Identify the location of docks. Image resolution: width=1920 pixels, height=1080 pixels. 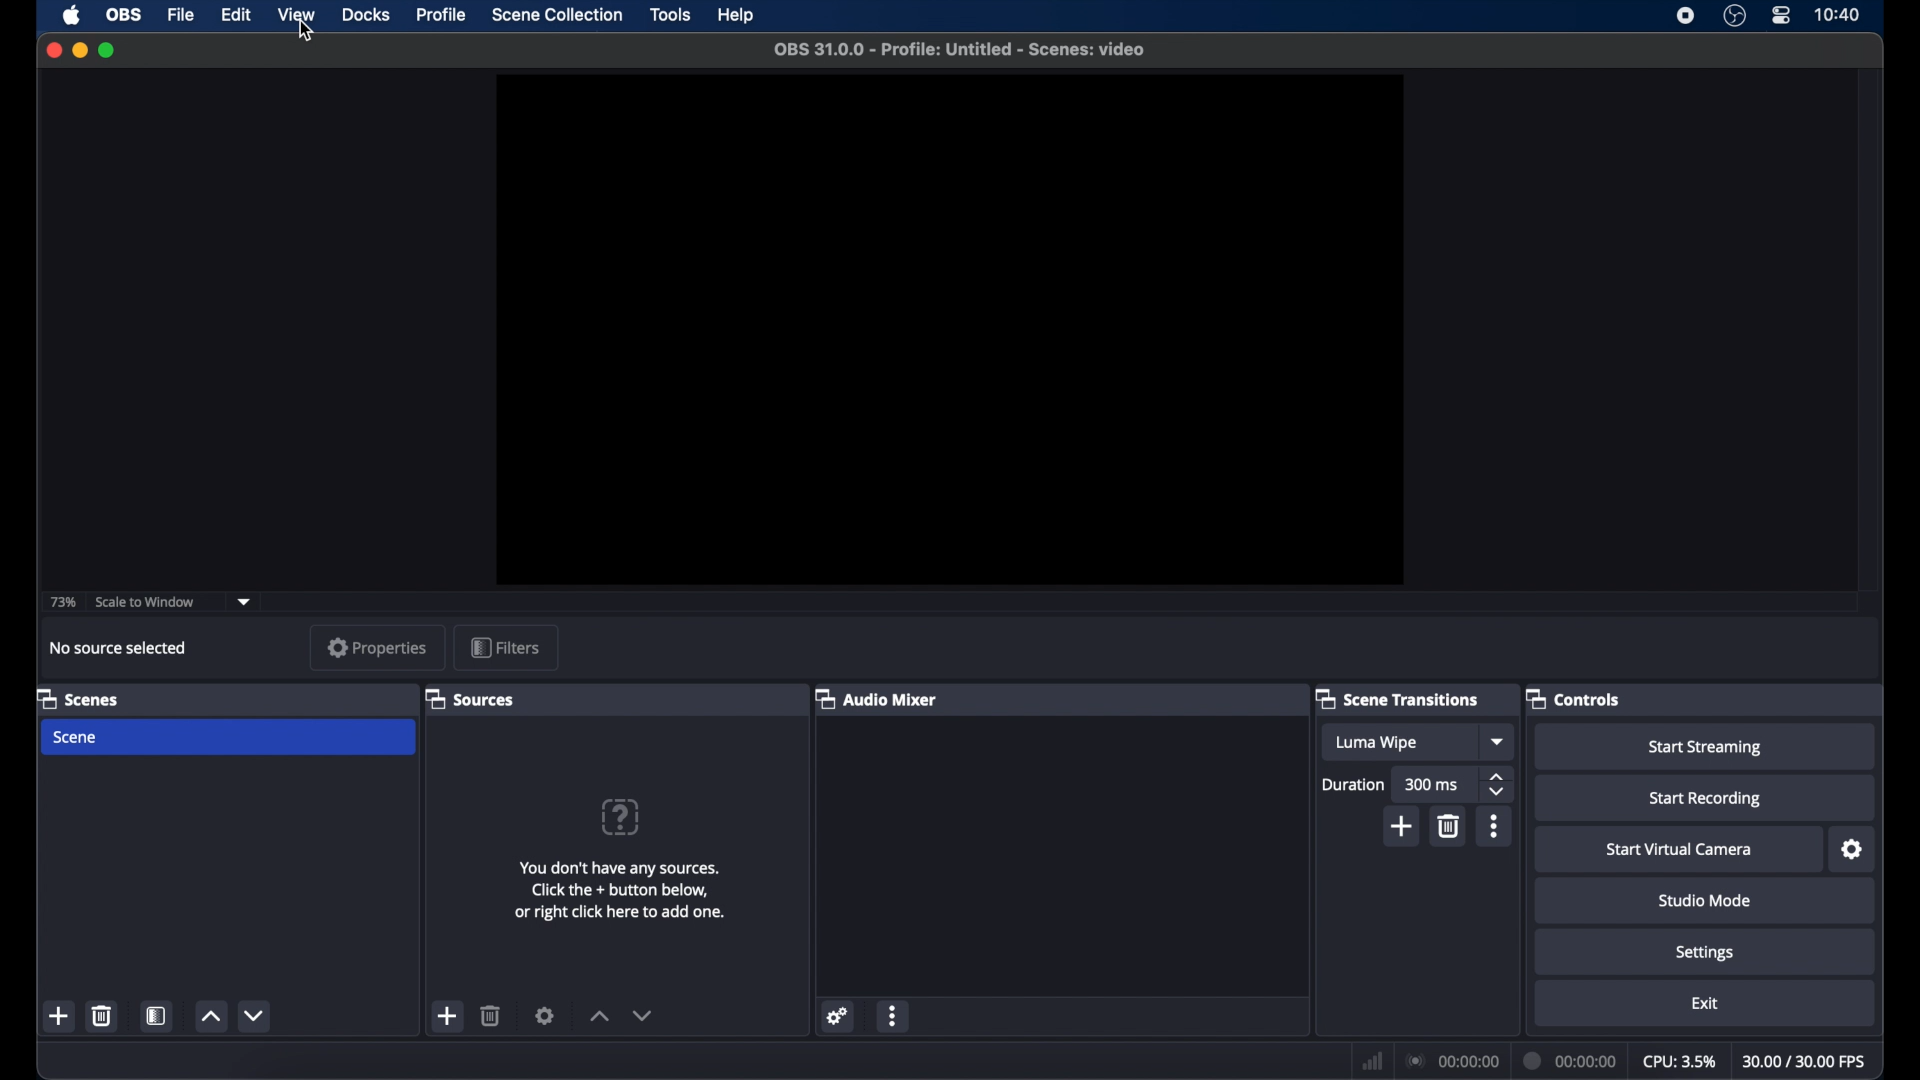
(366, 16).